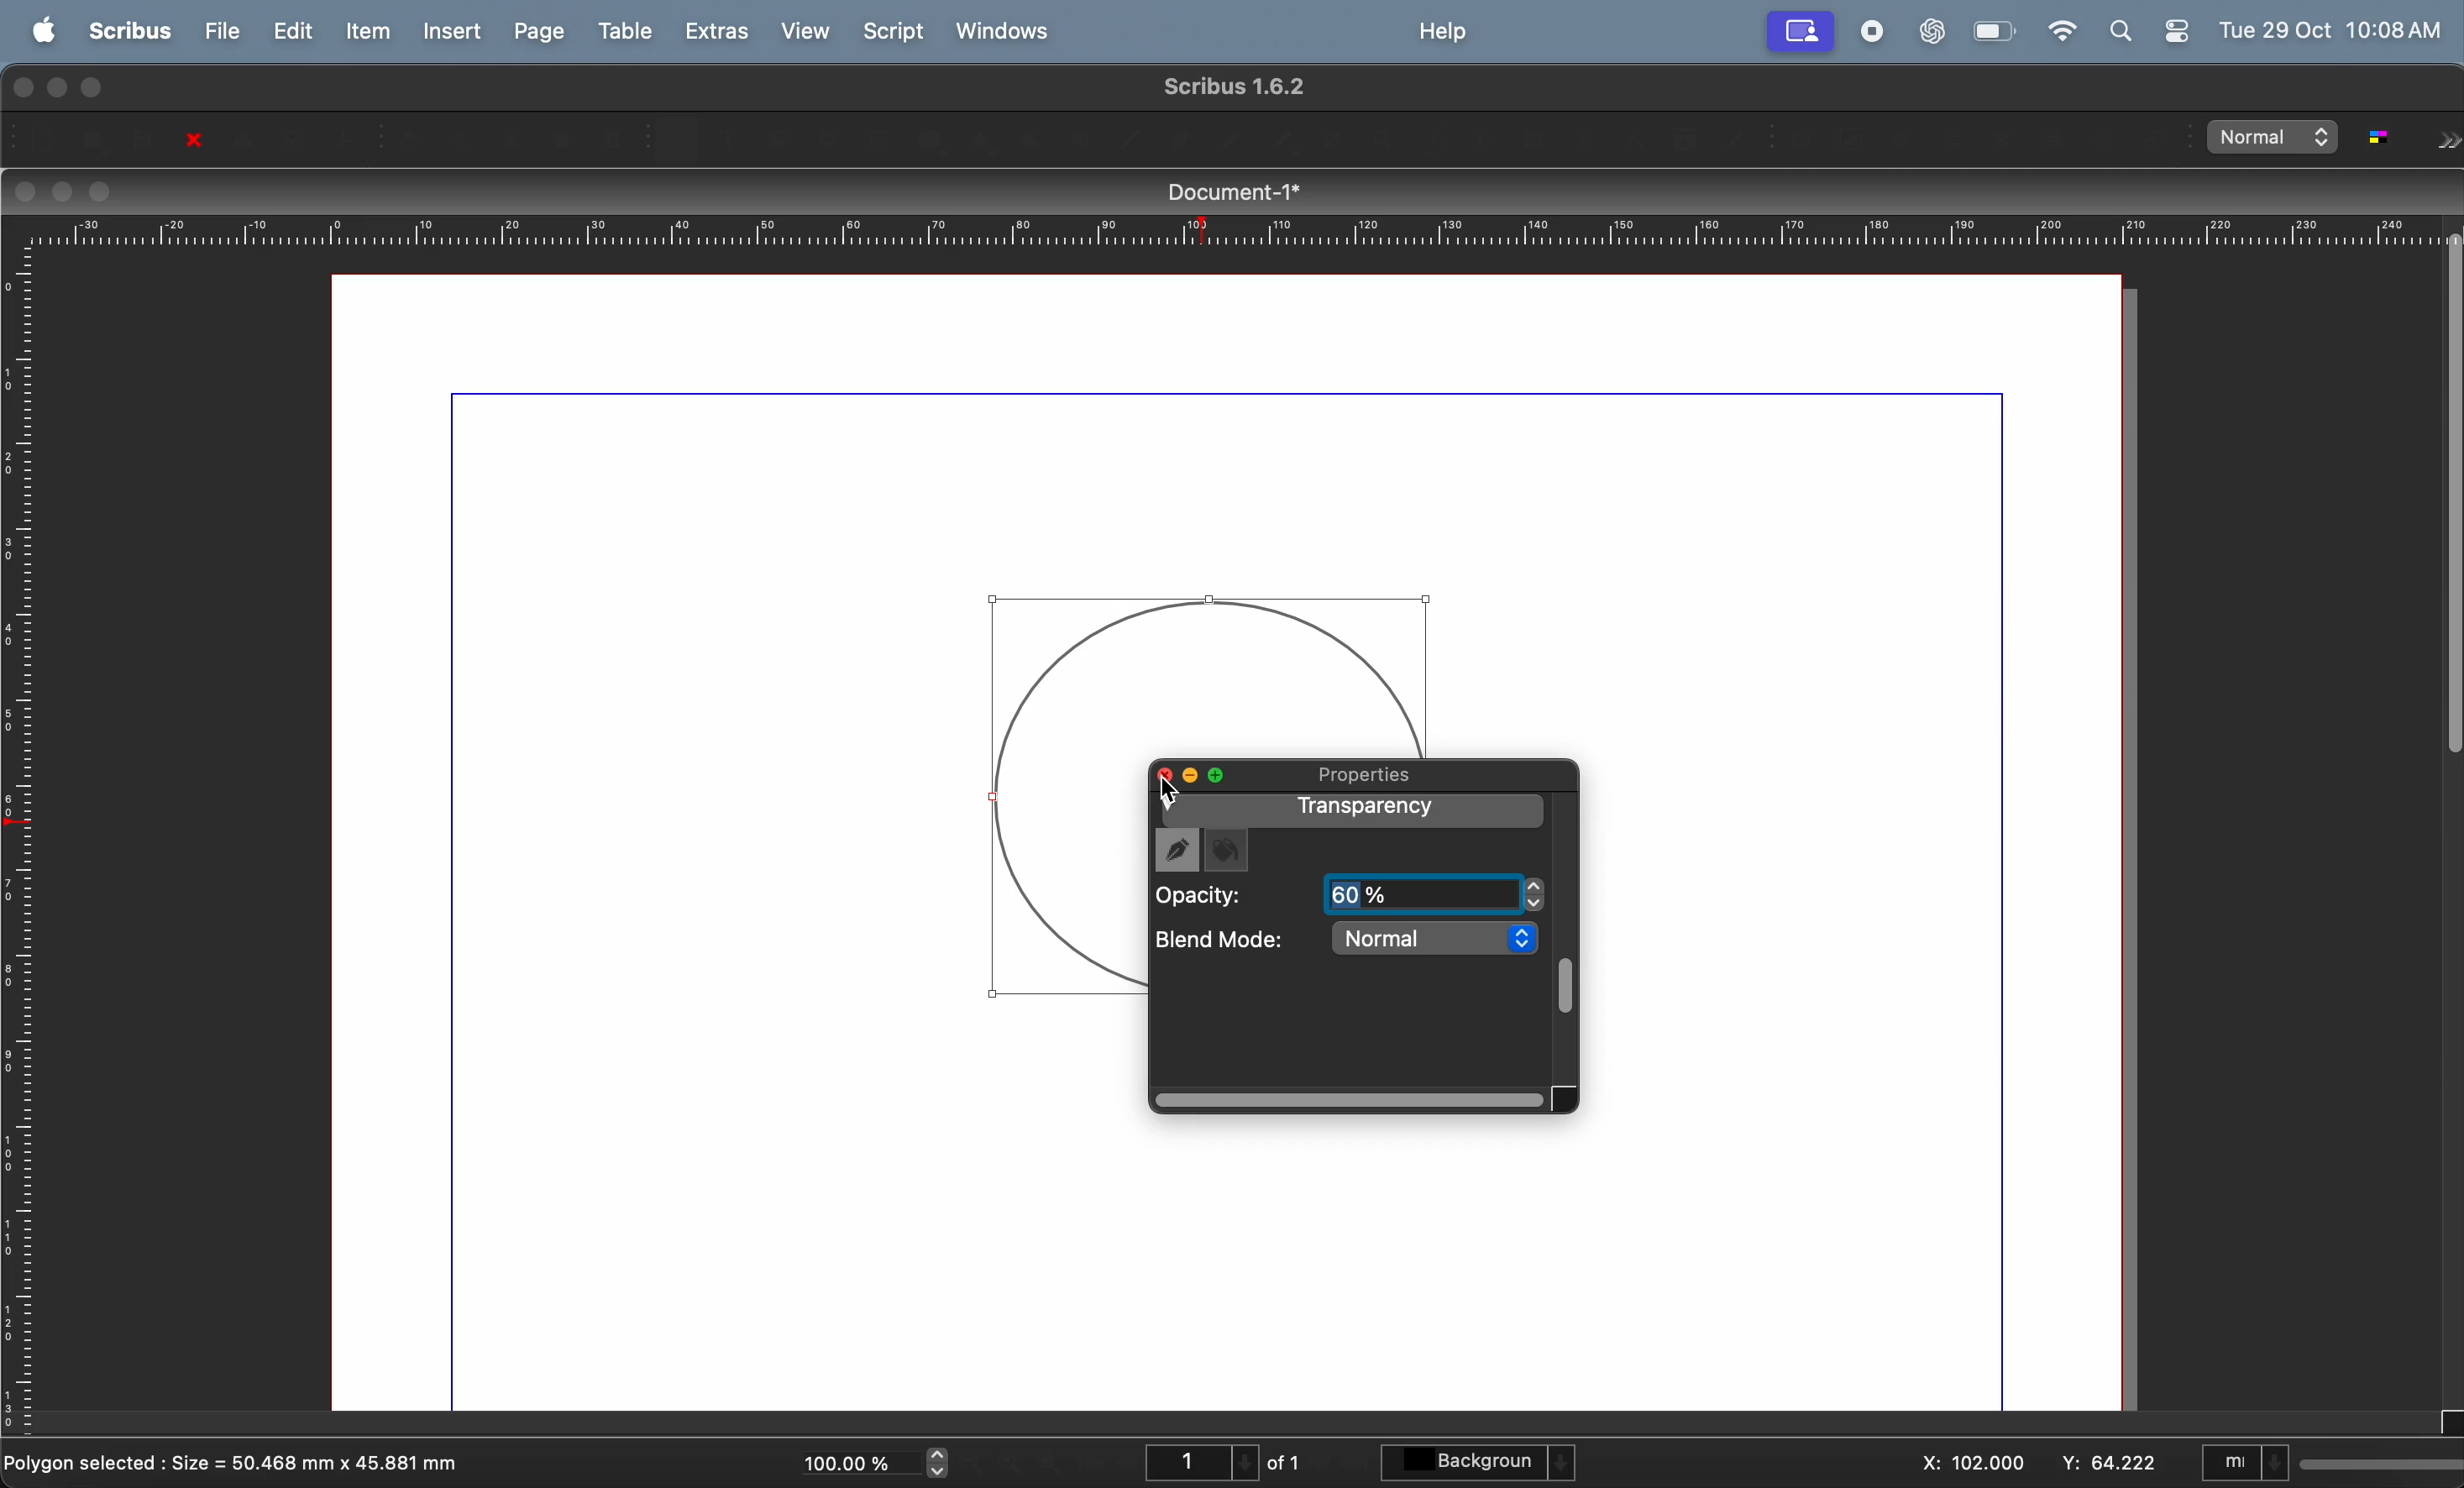 Image resolution: width=2464 pixels, height=1488 pixels. Describe the element at coordinates (1177, 849) in the screenshot. I see `draw` at that location.